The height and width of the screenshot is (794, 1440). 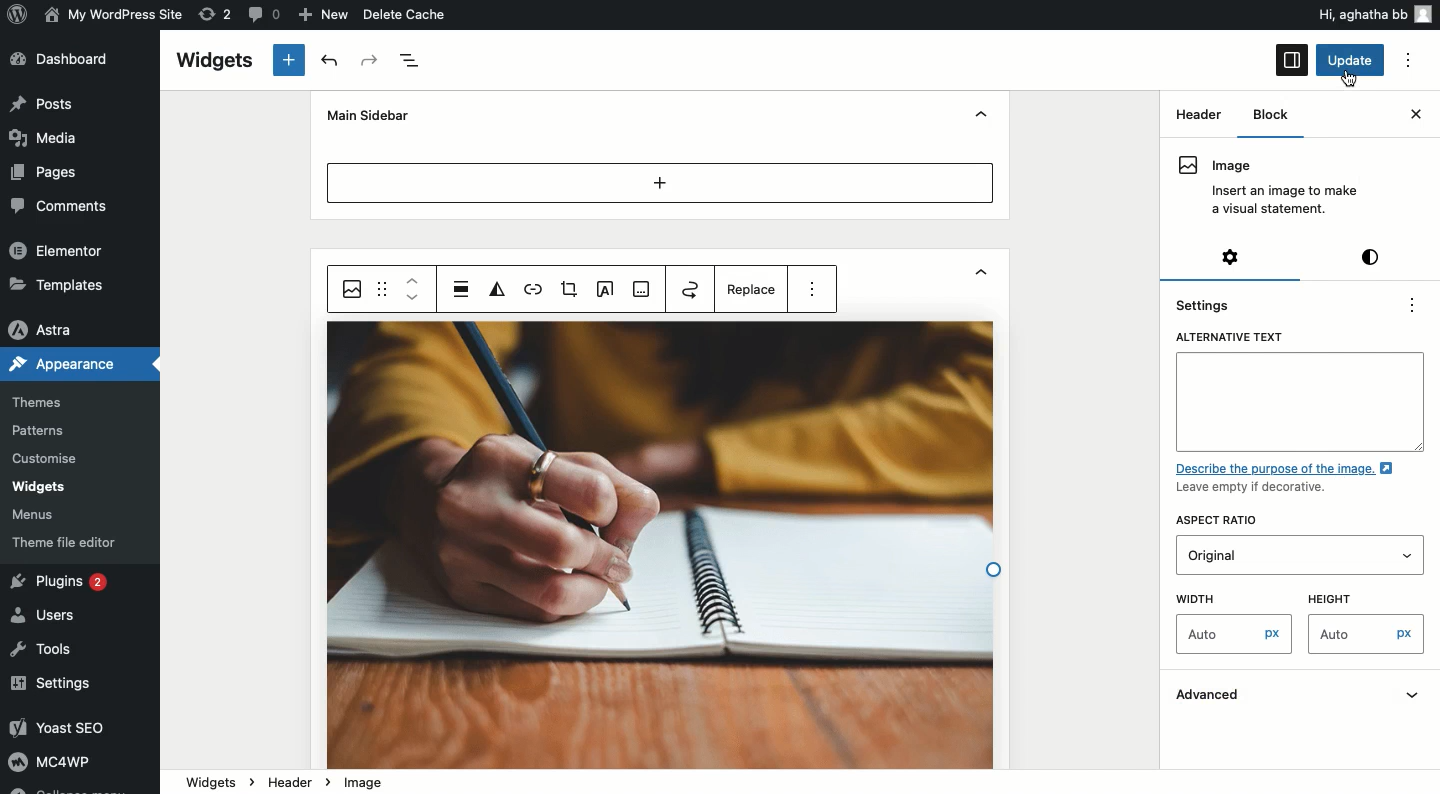 What do you see at coordinates (1373, 256) in the screenshot?
I see `Style` at bounding box center [1373, 256].